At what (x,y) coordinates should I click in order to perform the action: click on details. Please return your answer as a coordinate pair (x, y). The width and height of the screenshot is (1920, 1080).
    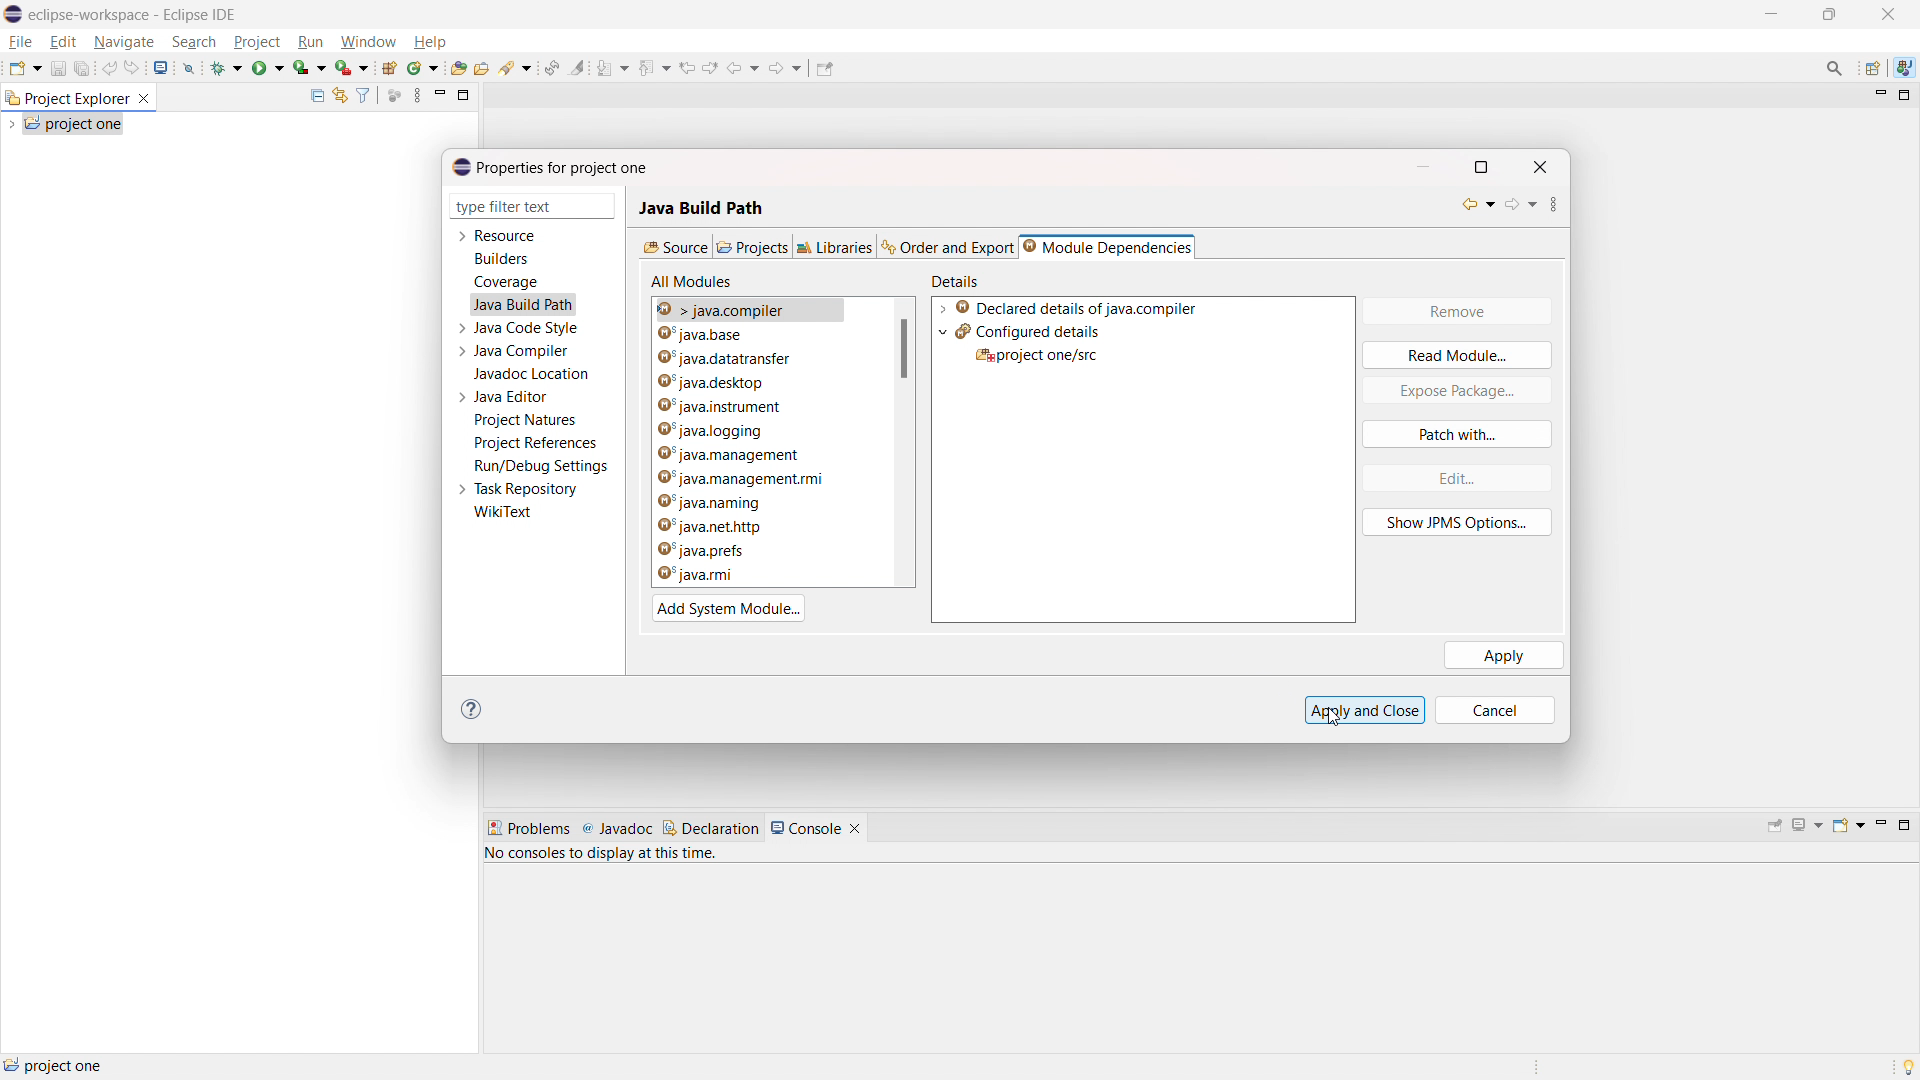
    Looking at the image, I should click on (959, 280).